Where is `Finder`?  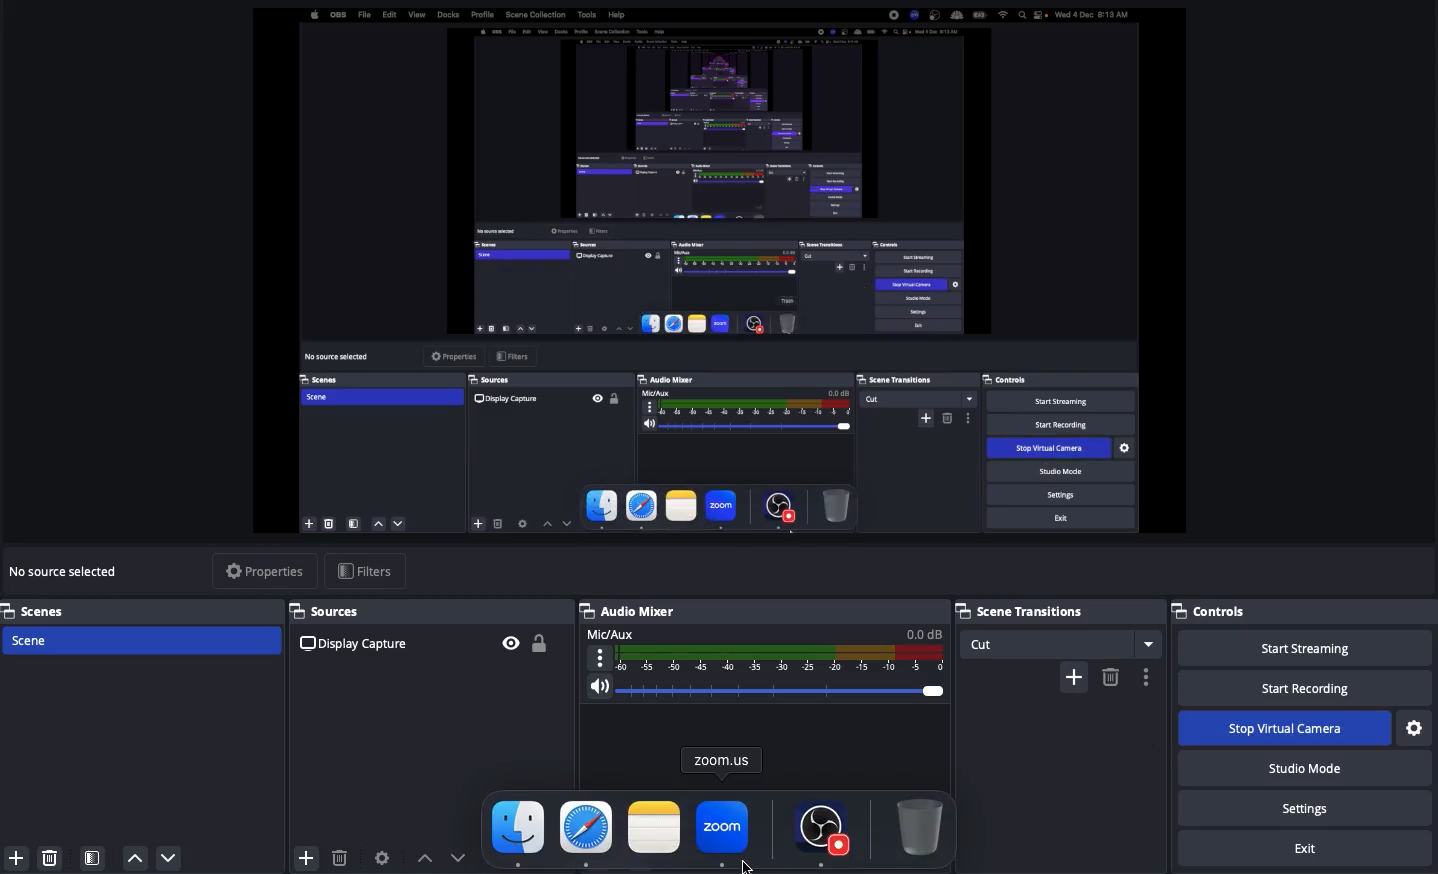 Finder is located at coordinates (519, 832).